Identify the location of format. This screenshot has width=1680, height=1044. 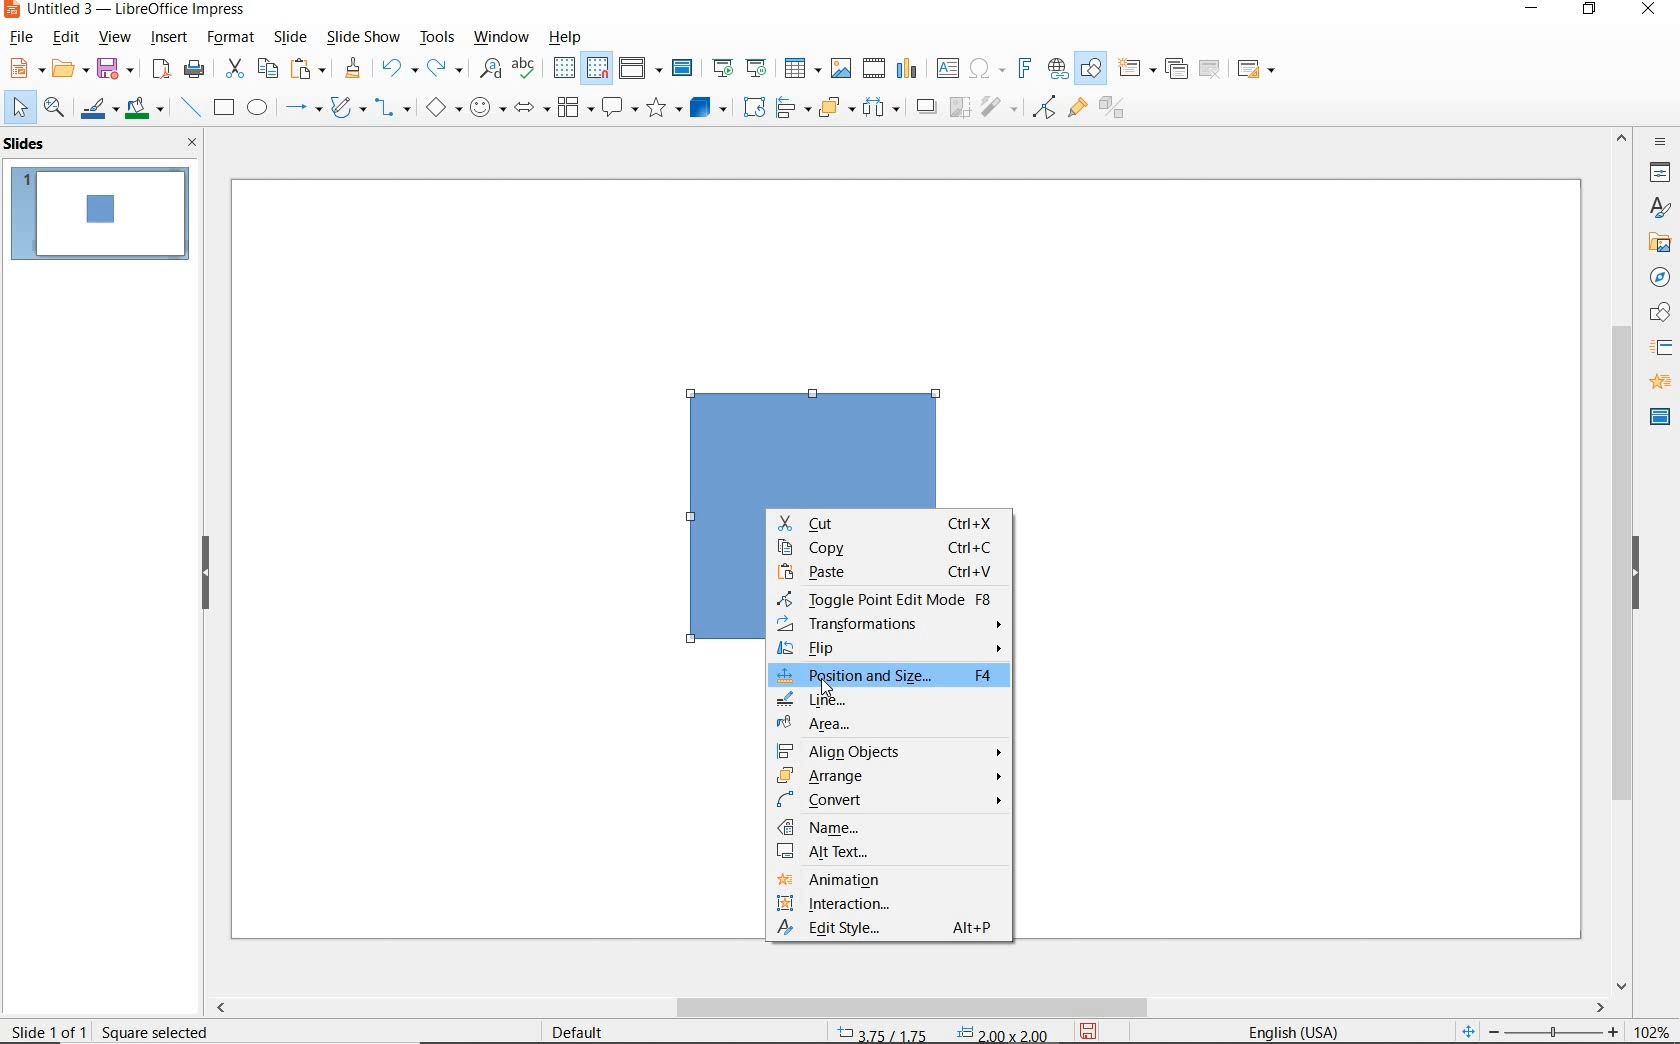
(233, 38).